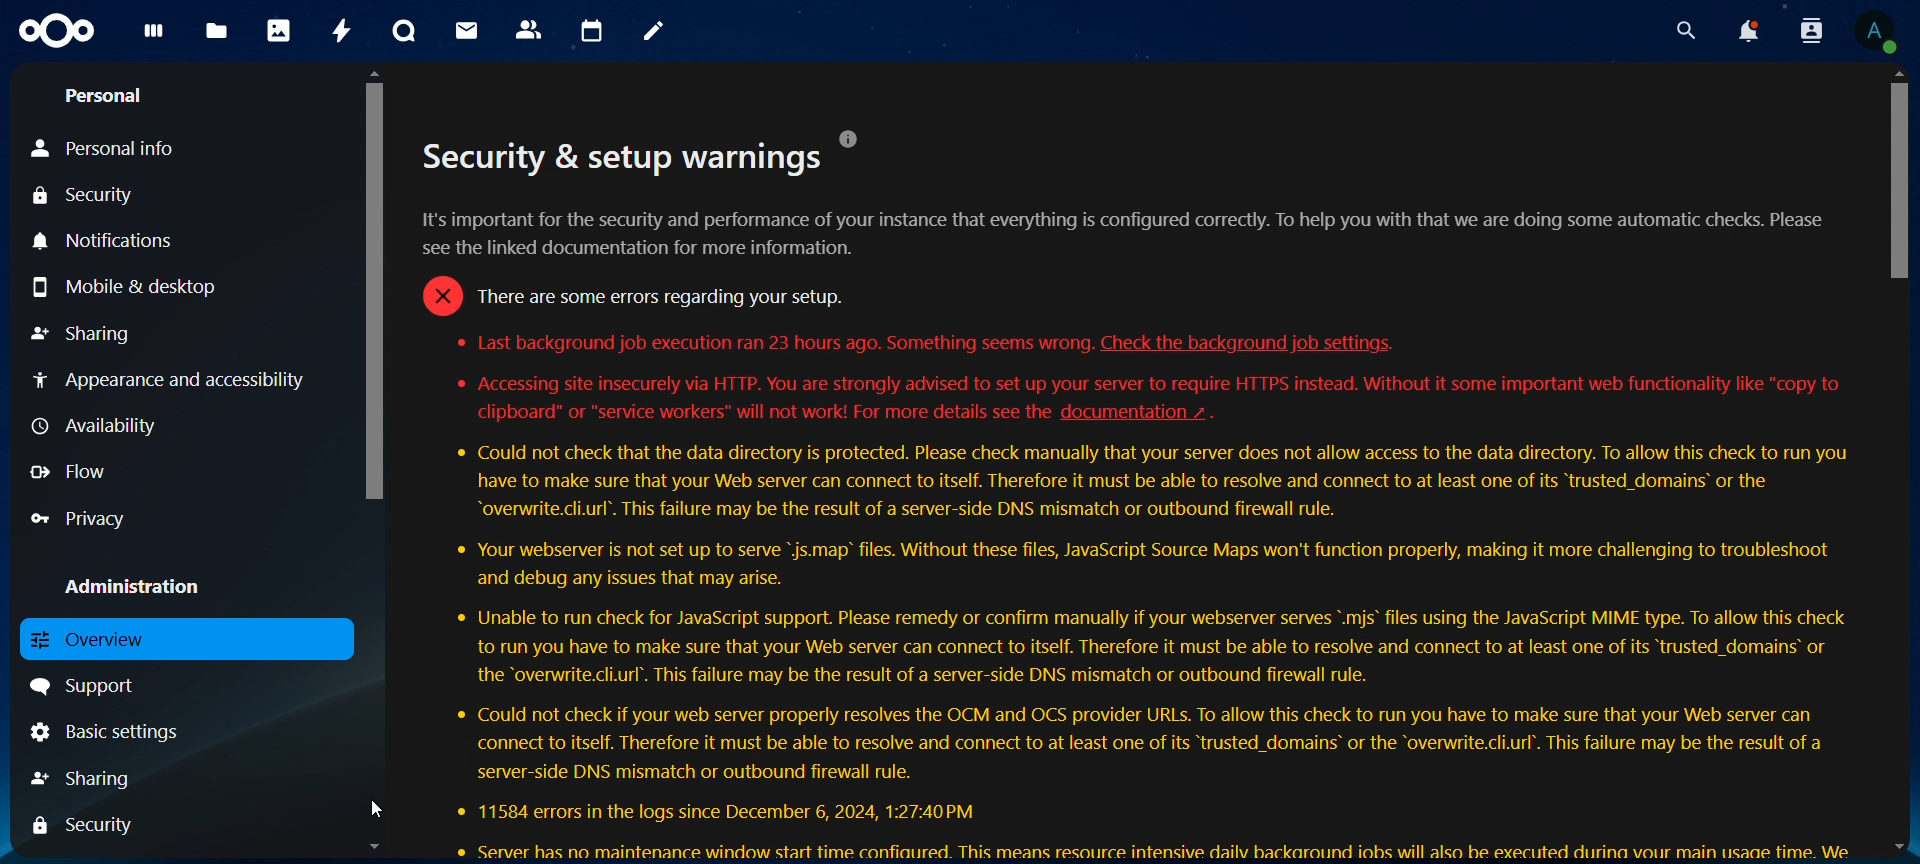  Describe the element at coordinates (106, 97) in the screenshot. I see `personal` at that location.